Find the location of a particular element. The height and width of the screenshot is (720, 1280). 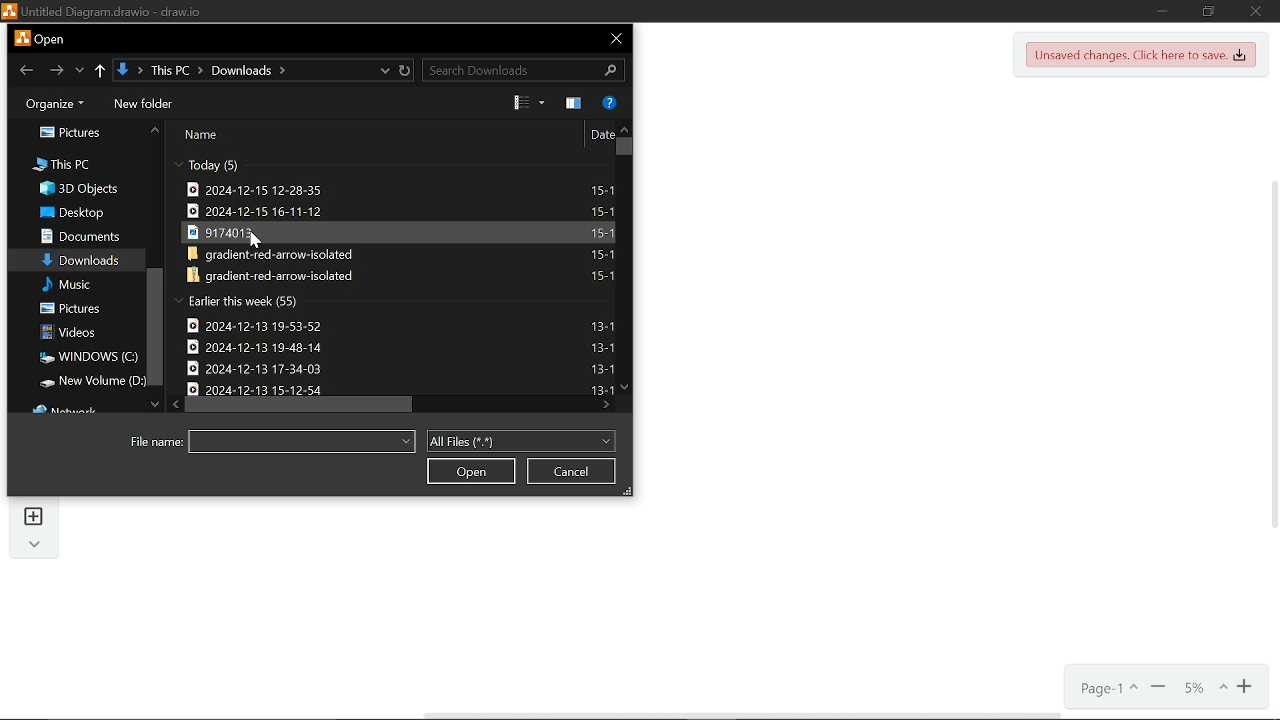

Previous is located at coordinates (26, 71).